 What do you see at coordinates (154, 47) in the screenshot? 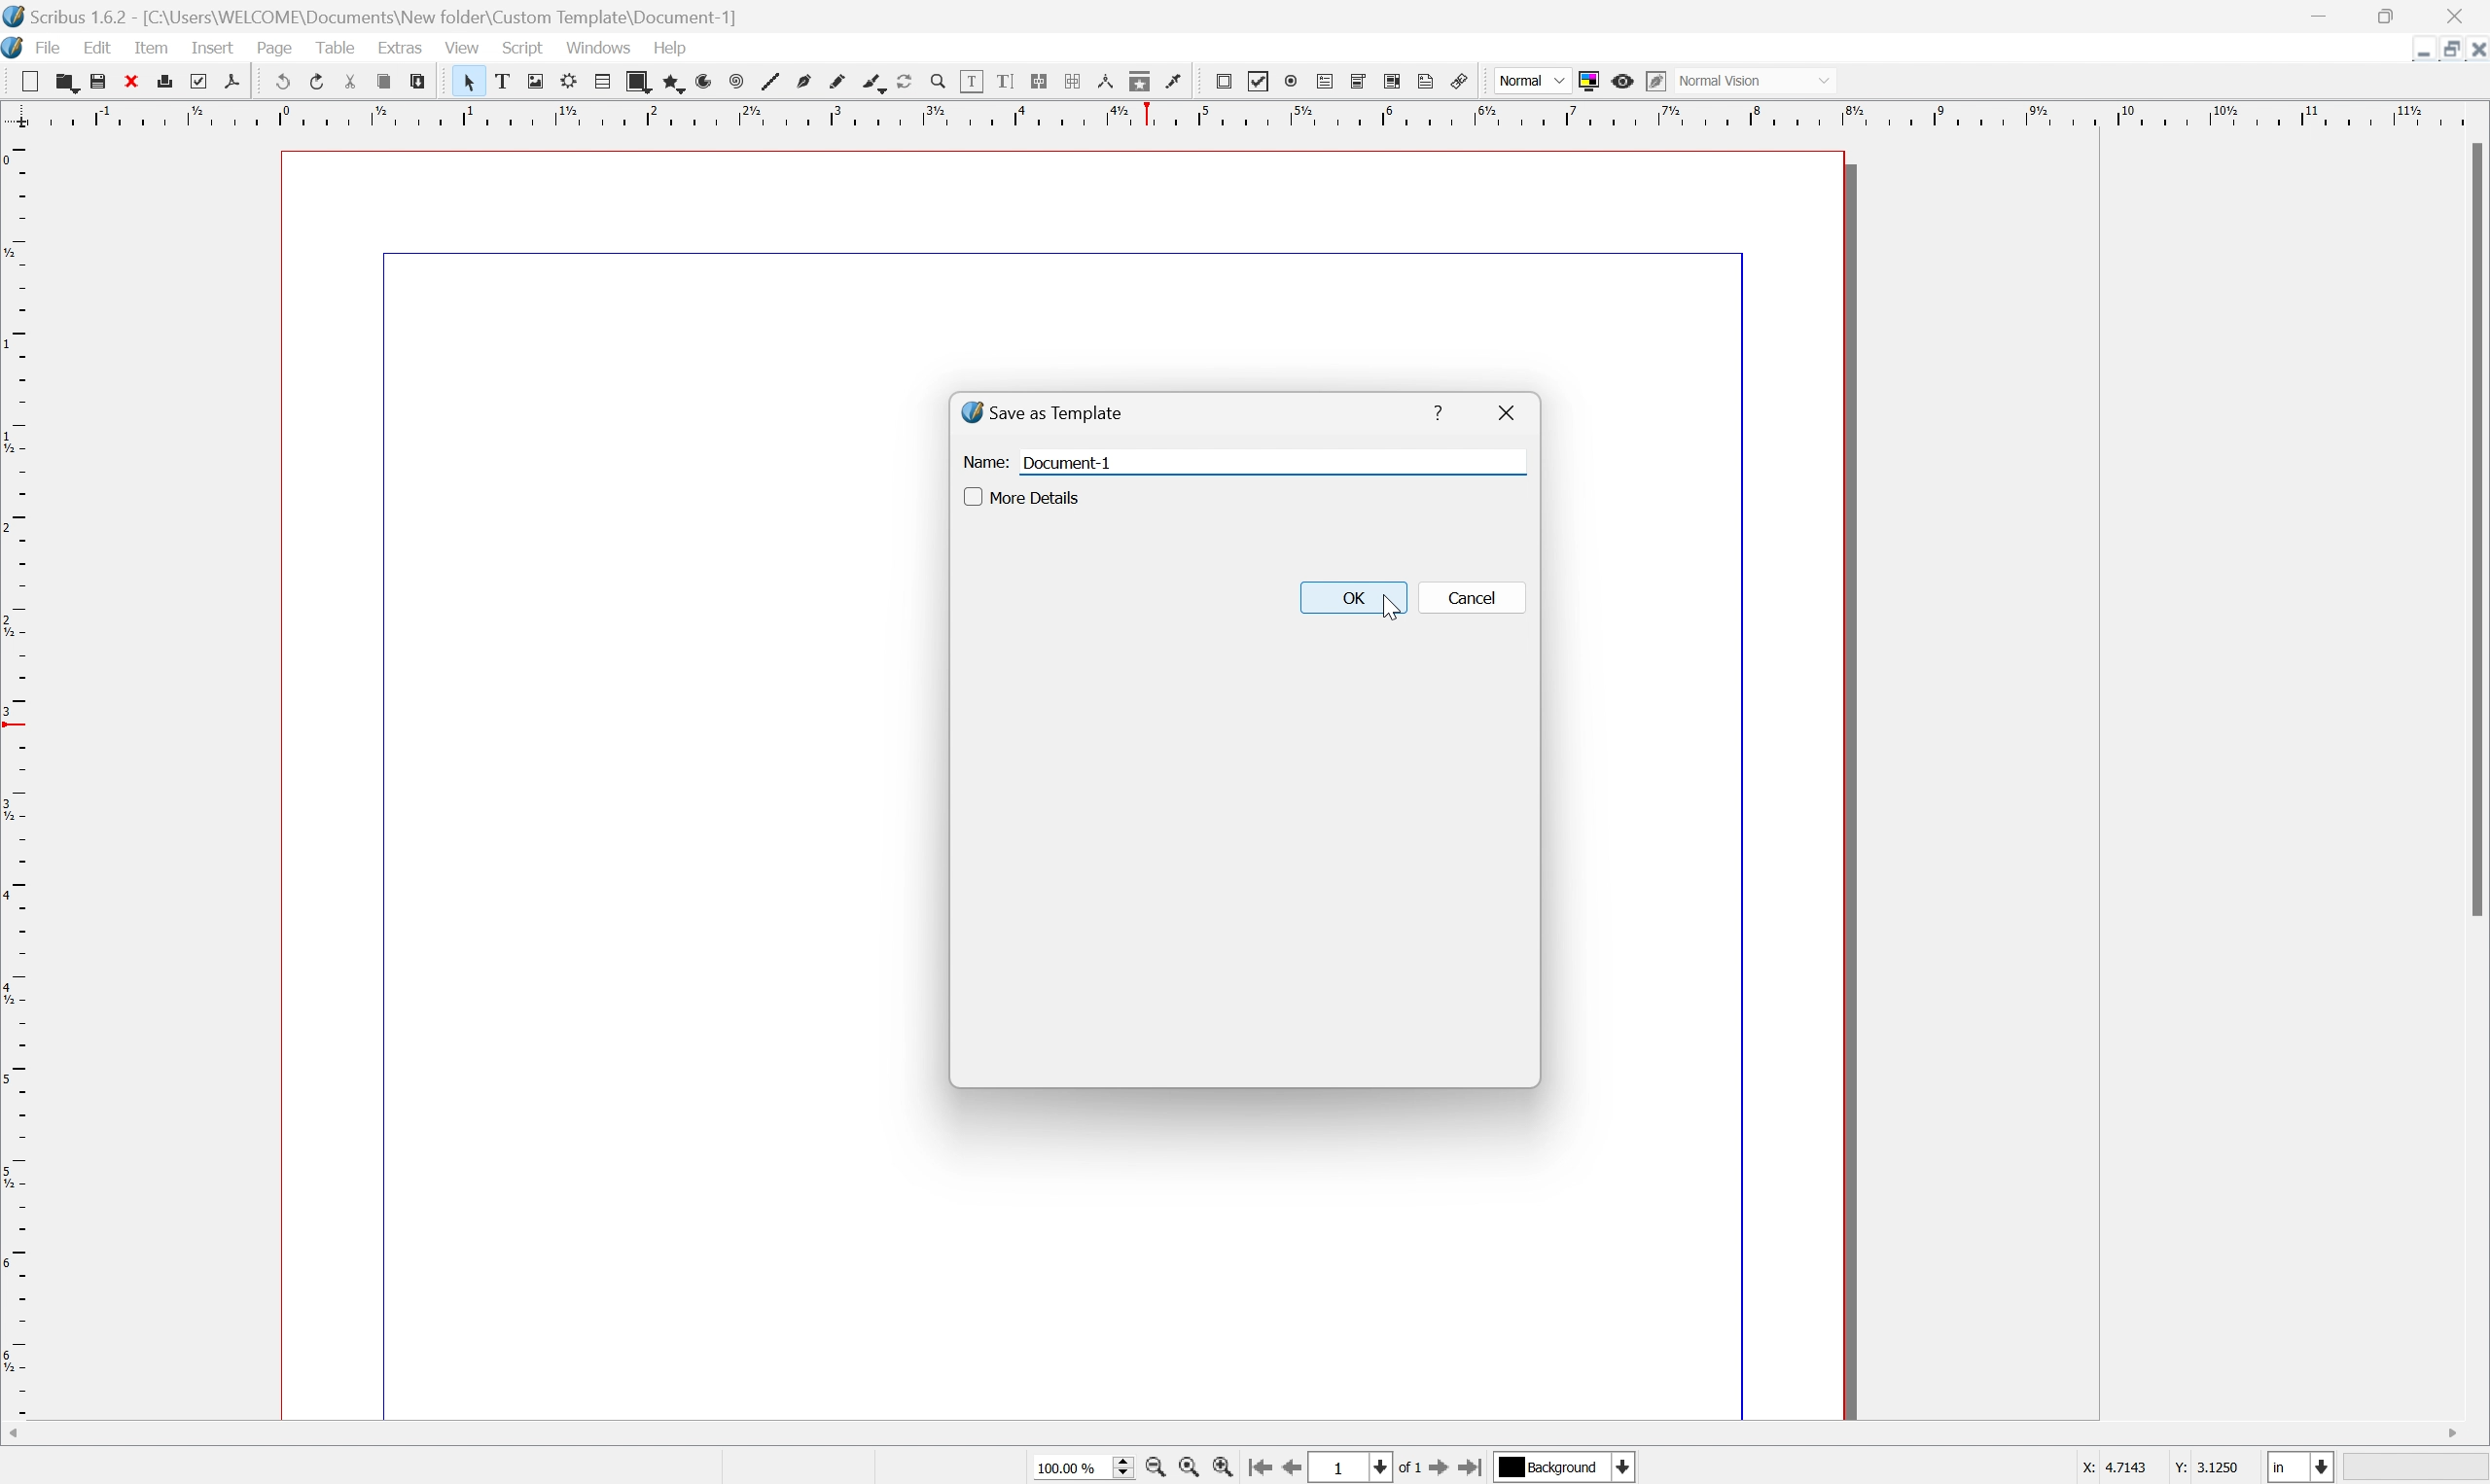
I see `item` at bounding box center [154, 47].